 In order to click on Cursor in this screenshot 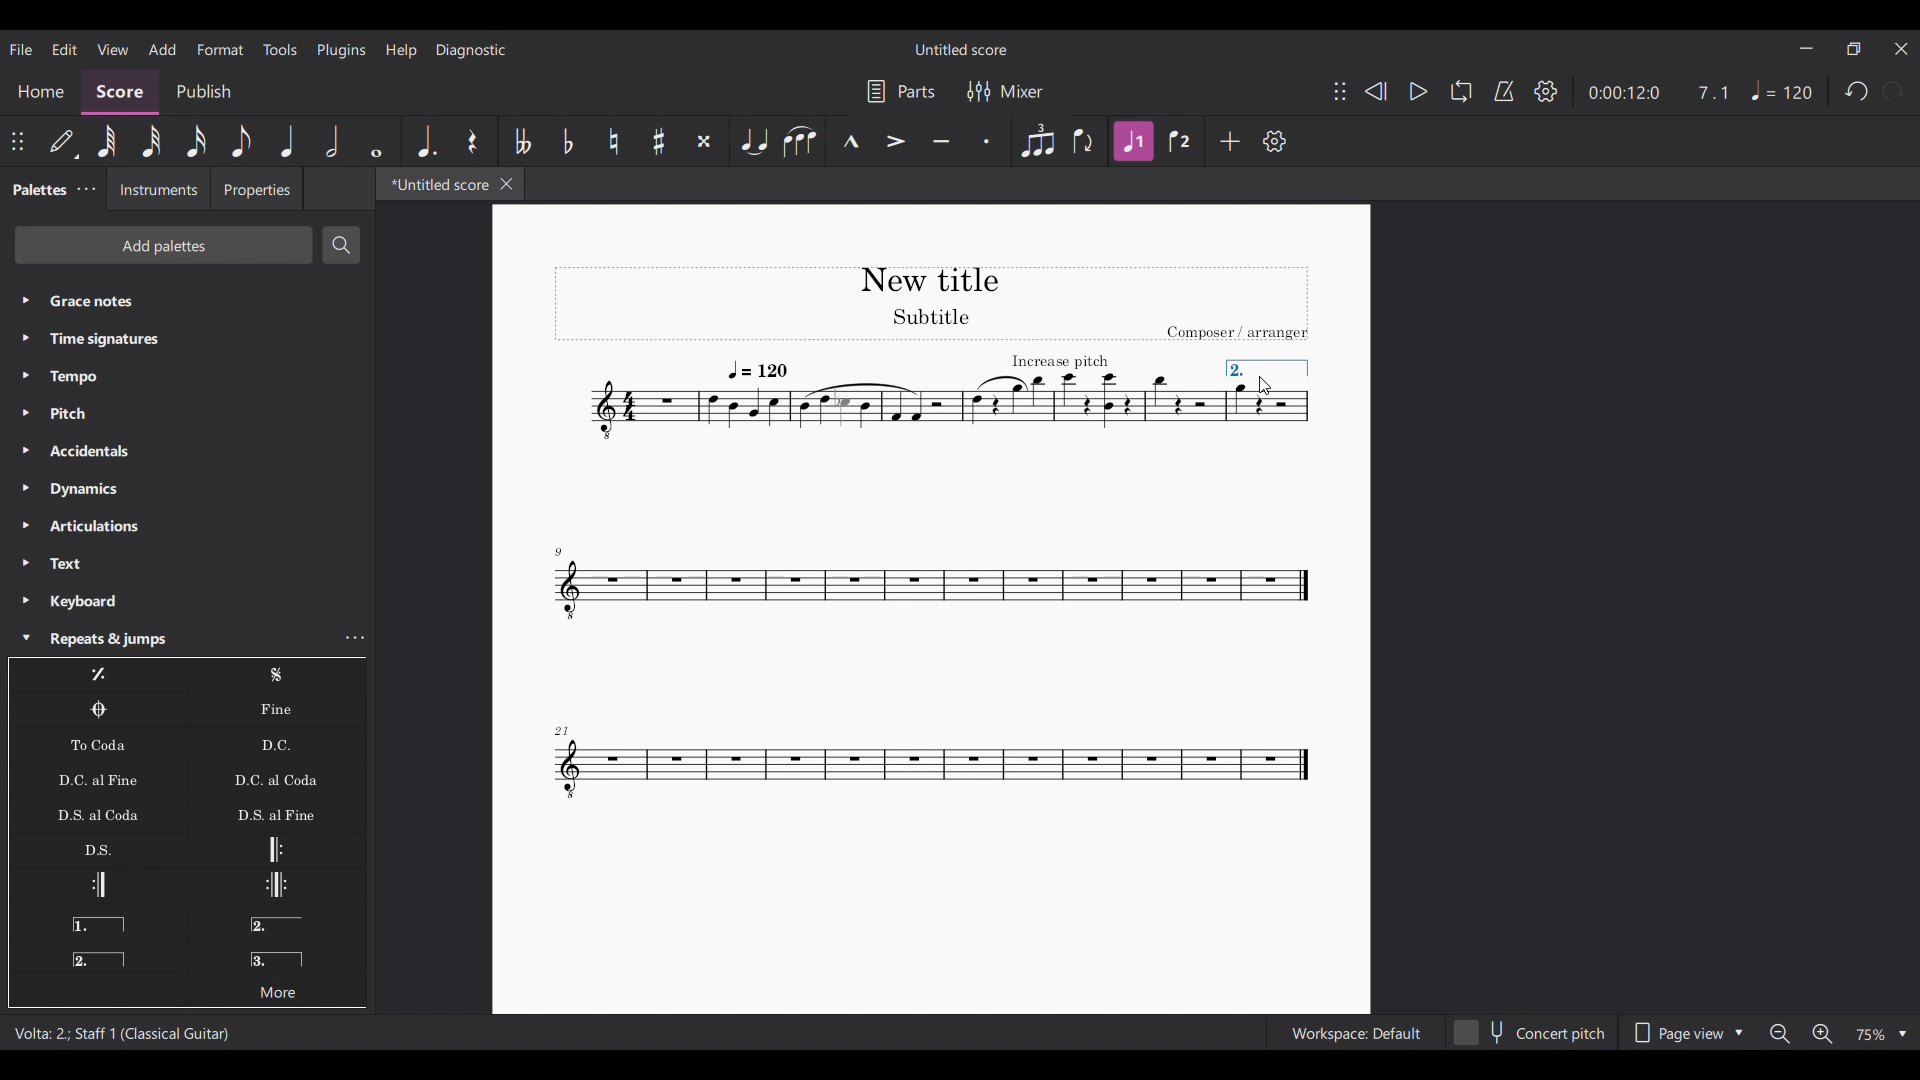, I will do `click(1265, 385)`.